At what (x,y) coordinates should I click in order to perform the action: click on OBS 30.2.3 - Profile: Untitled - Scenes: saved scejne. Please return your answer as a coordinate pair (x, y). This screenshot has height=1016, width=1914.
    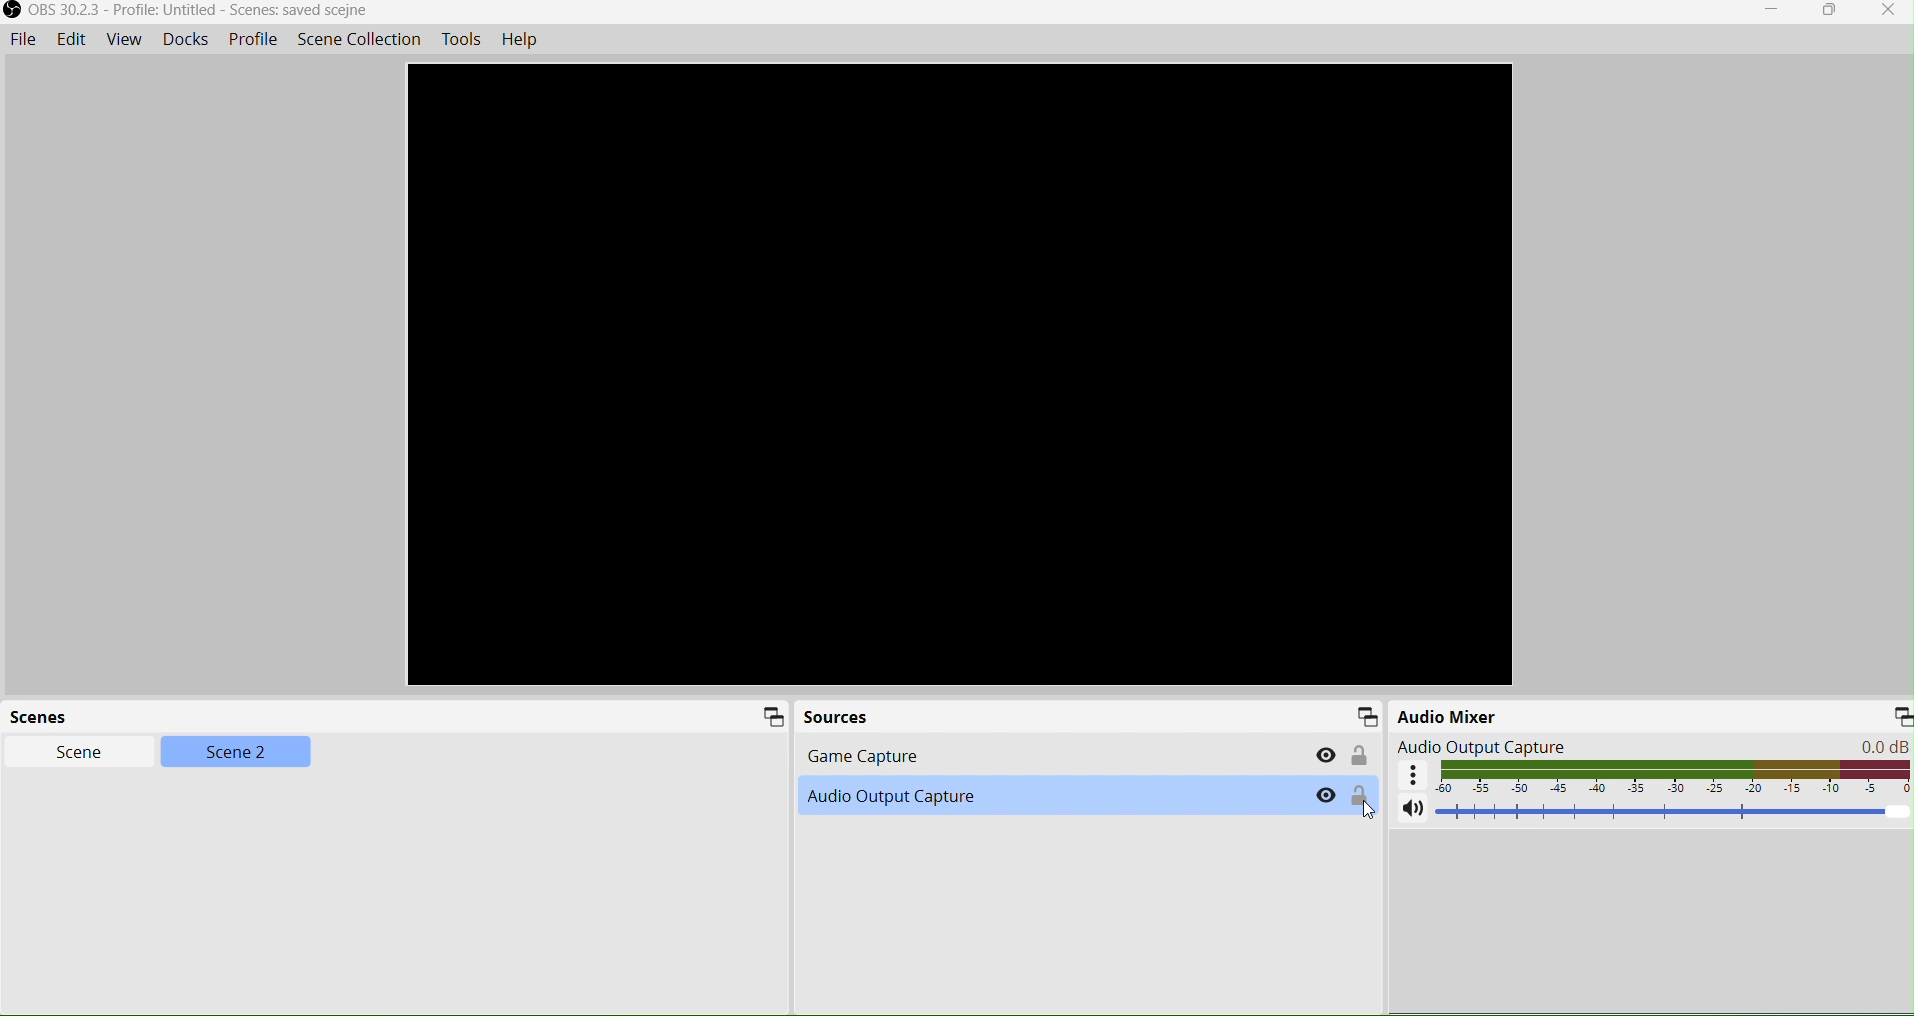
    Looking at the image, I should click on (194, 10).